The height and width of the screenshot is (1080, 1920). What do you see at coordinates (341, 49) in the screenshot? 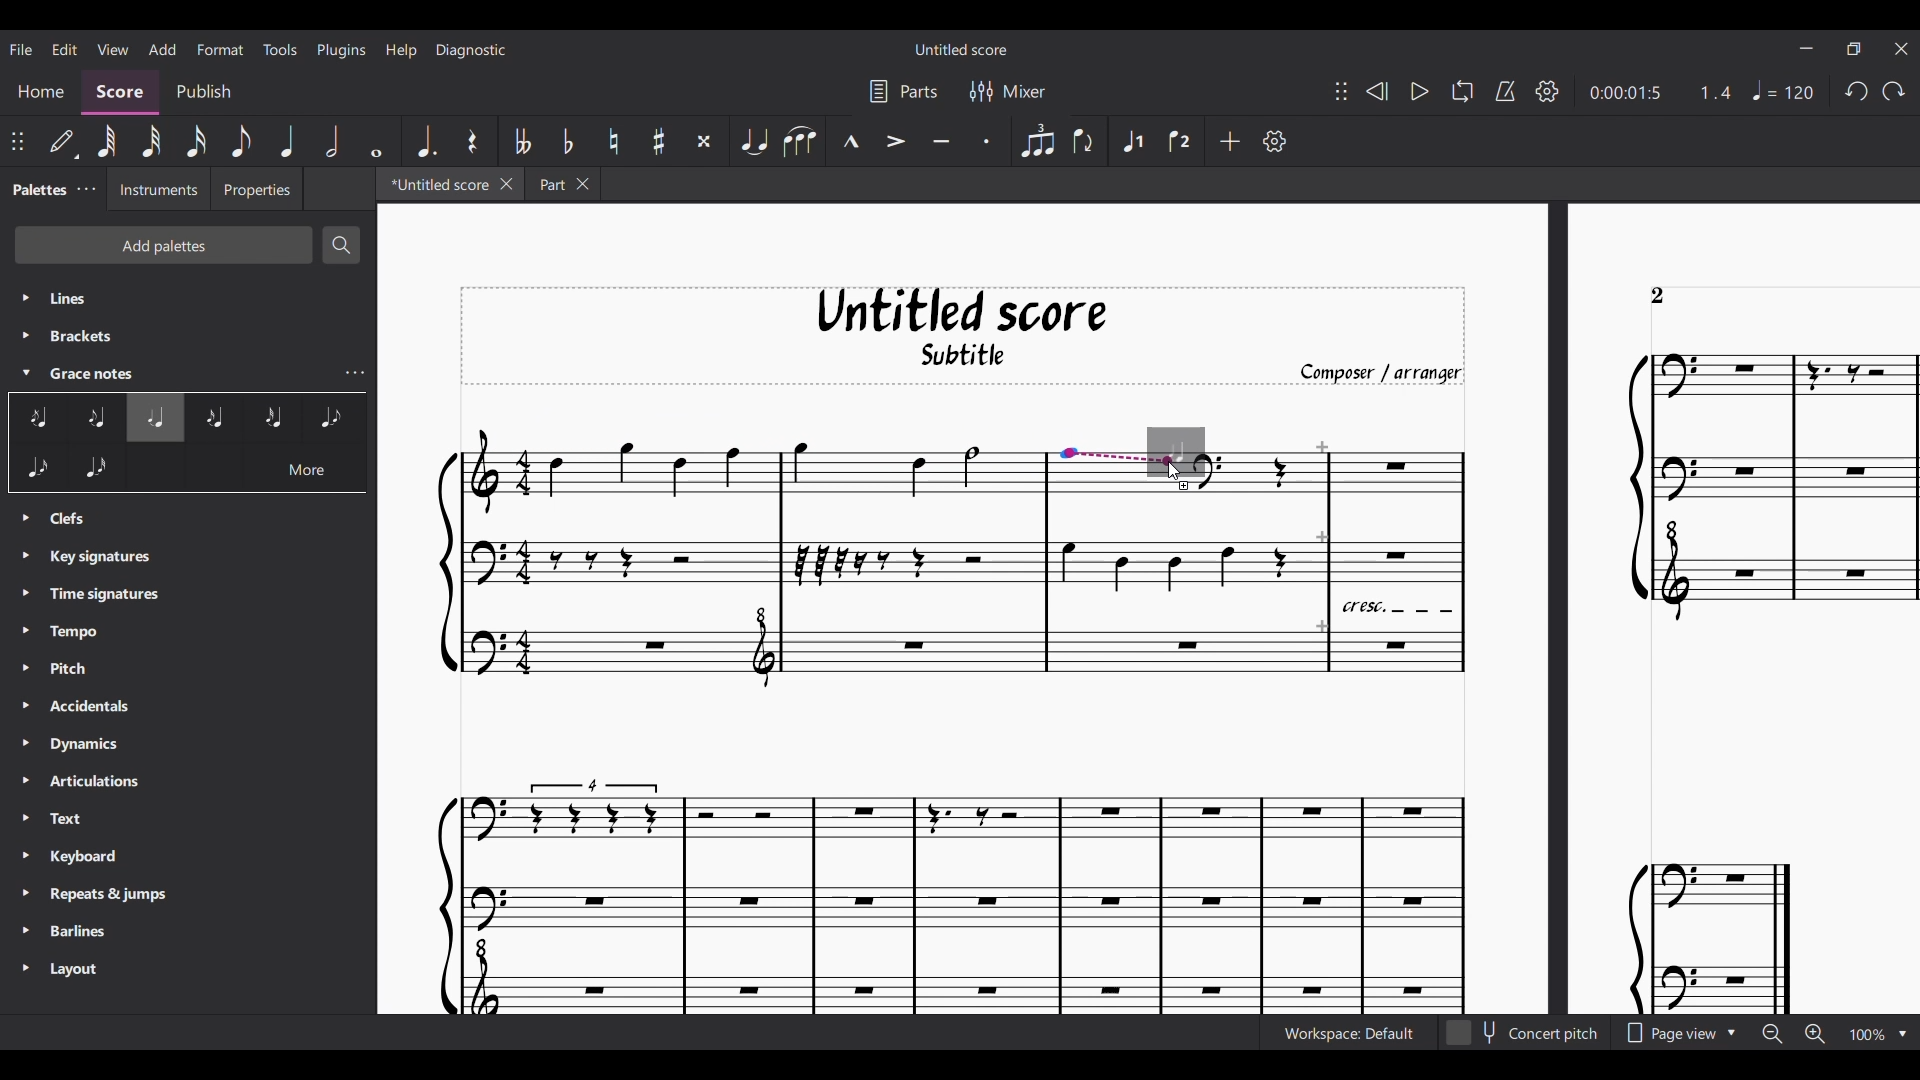
I see `Plugins menu` at bounding box center [341, 49].